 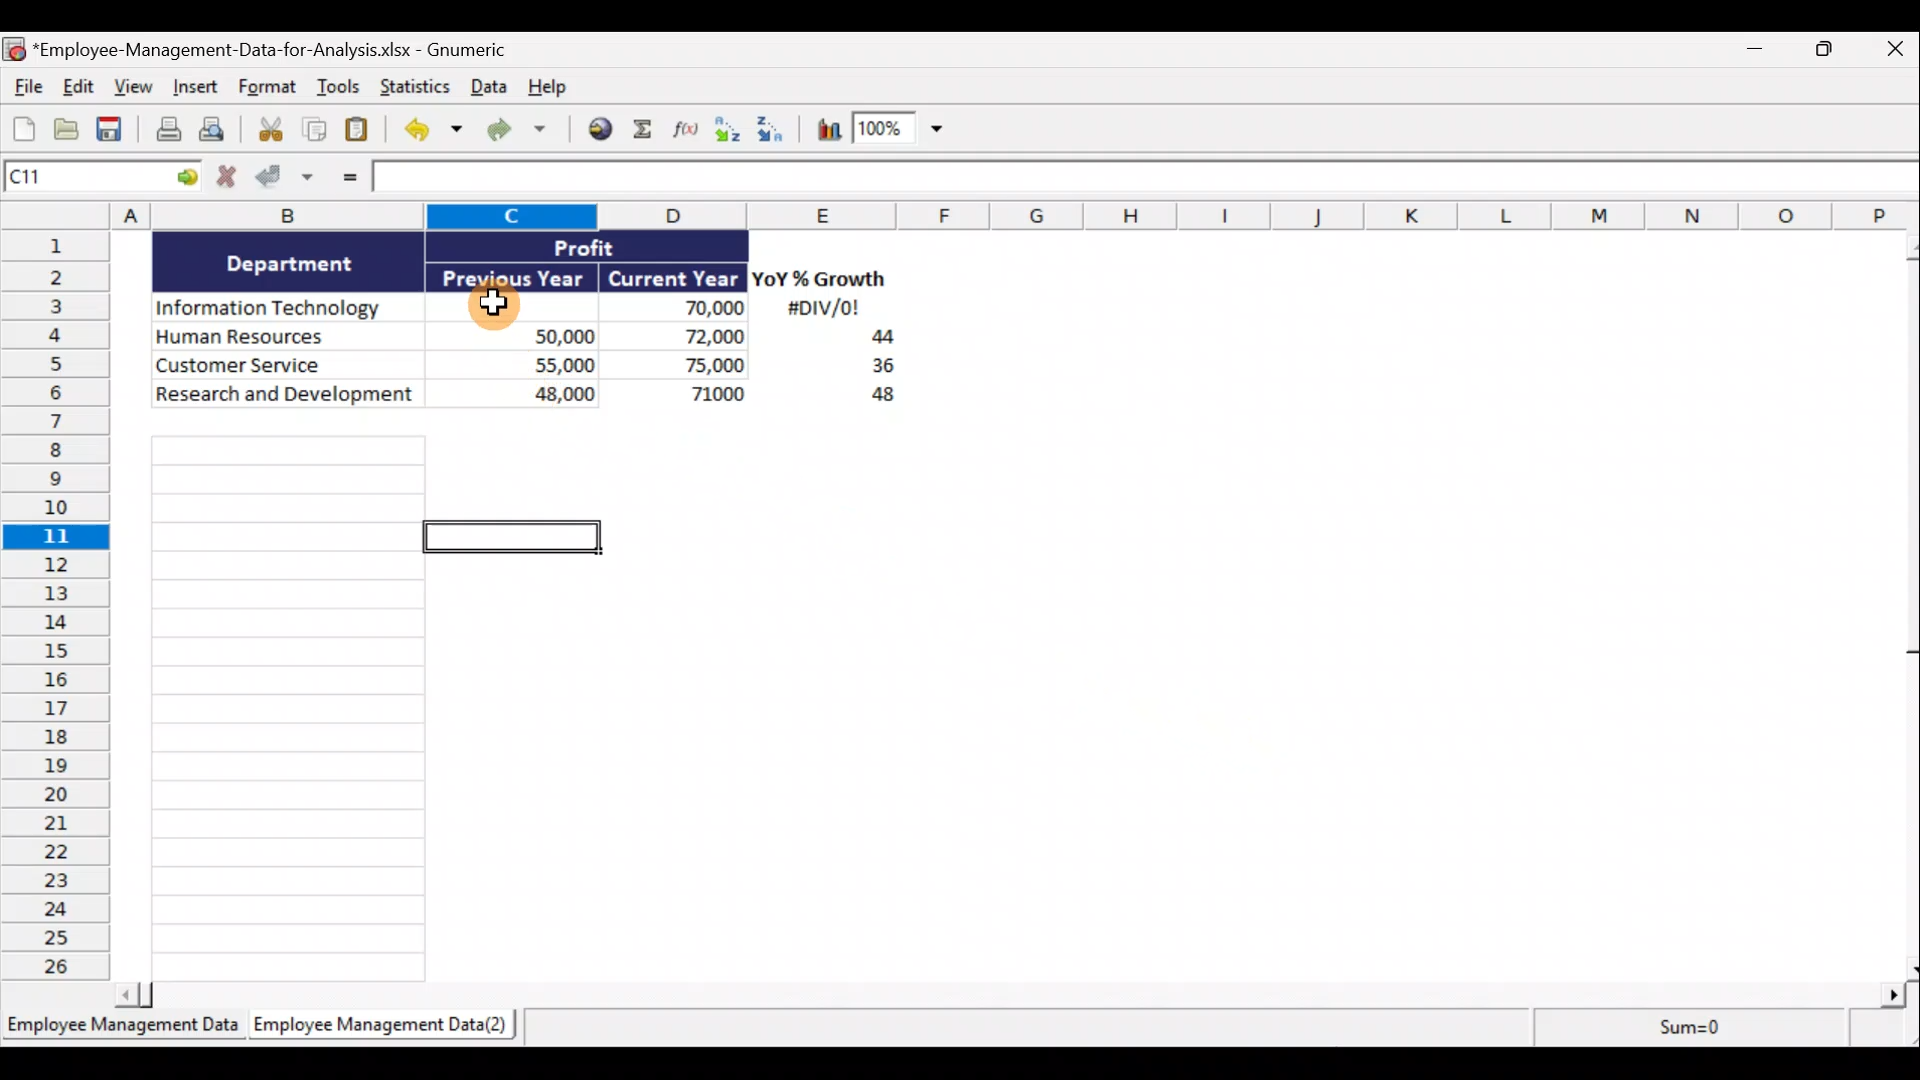 What do you see at coordinates (523, 335) in the screenshot?
I see `50,000` at bounding box center [523, 335].